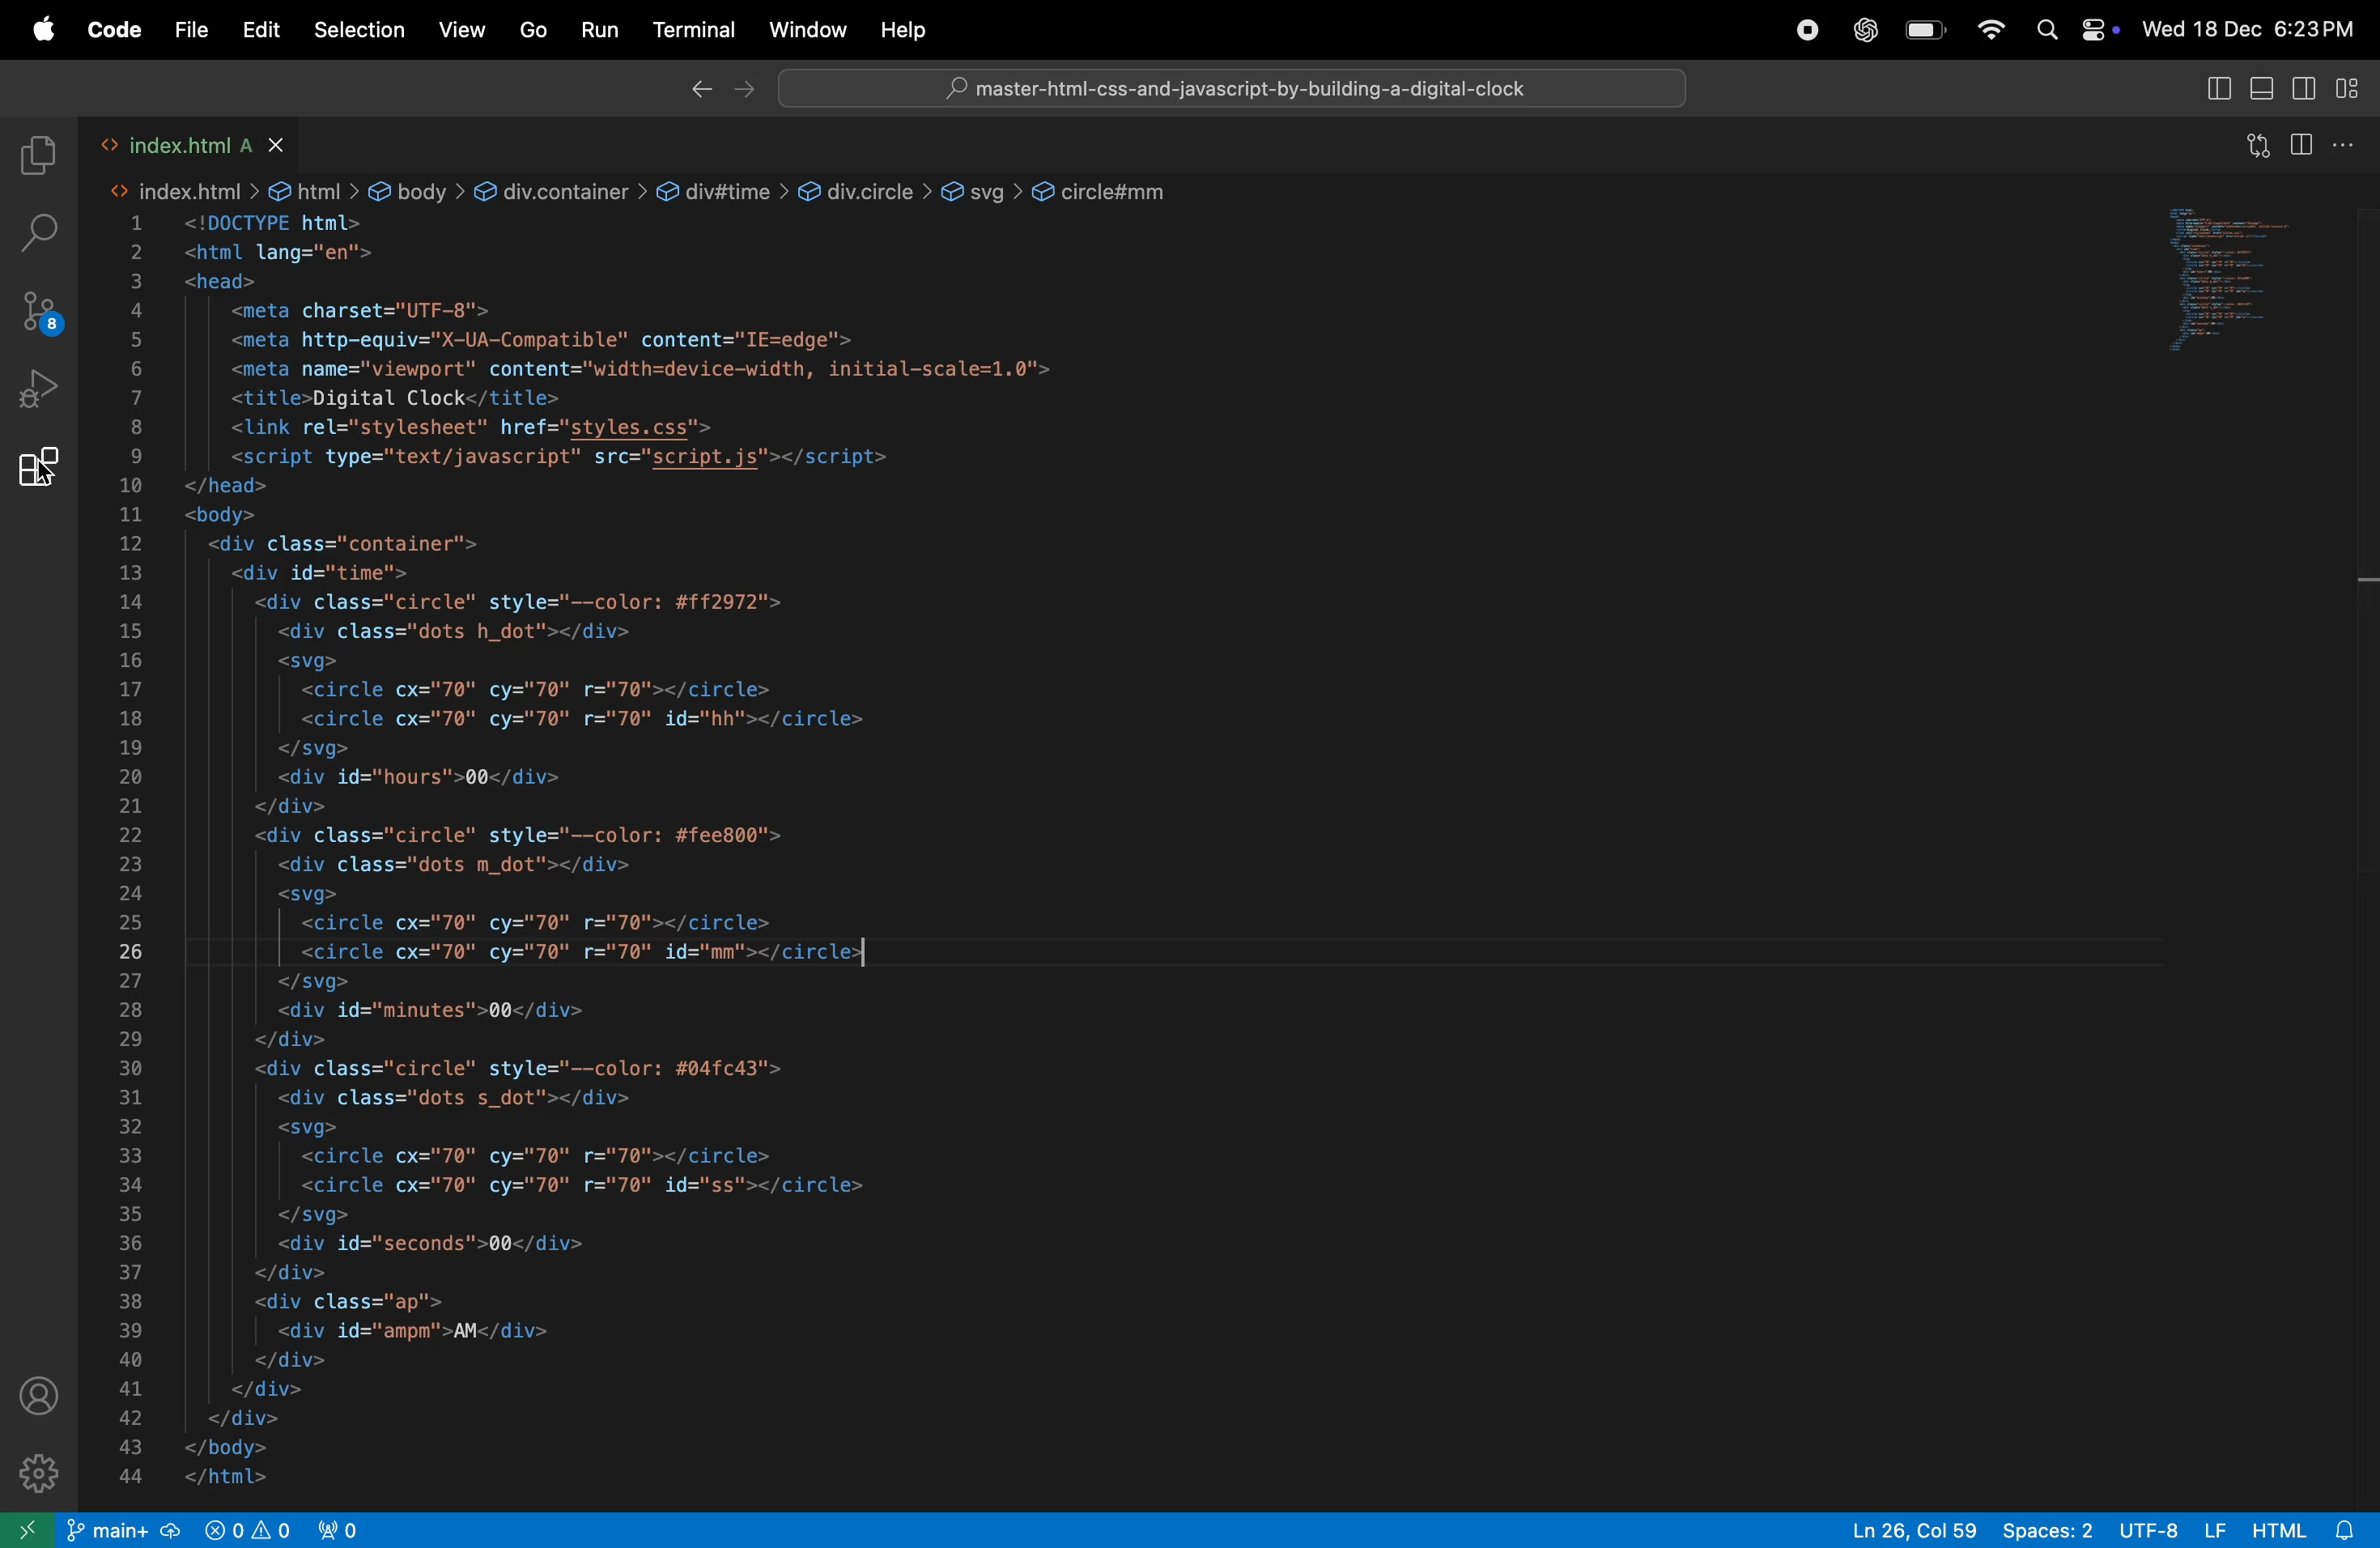  I want to click on code, so click(111, 32).